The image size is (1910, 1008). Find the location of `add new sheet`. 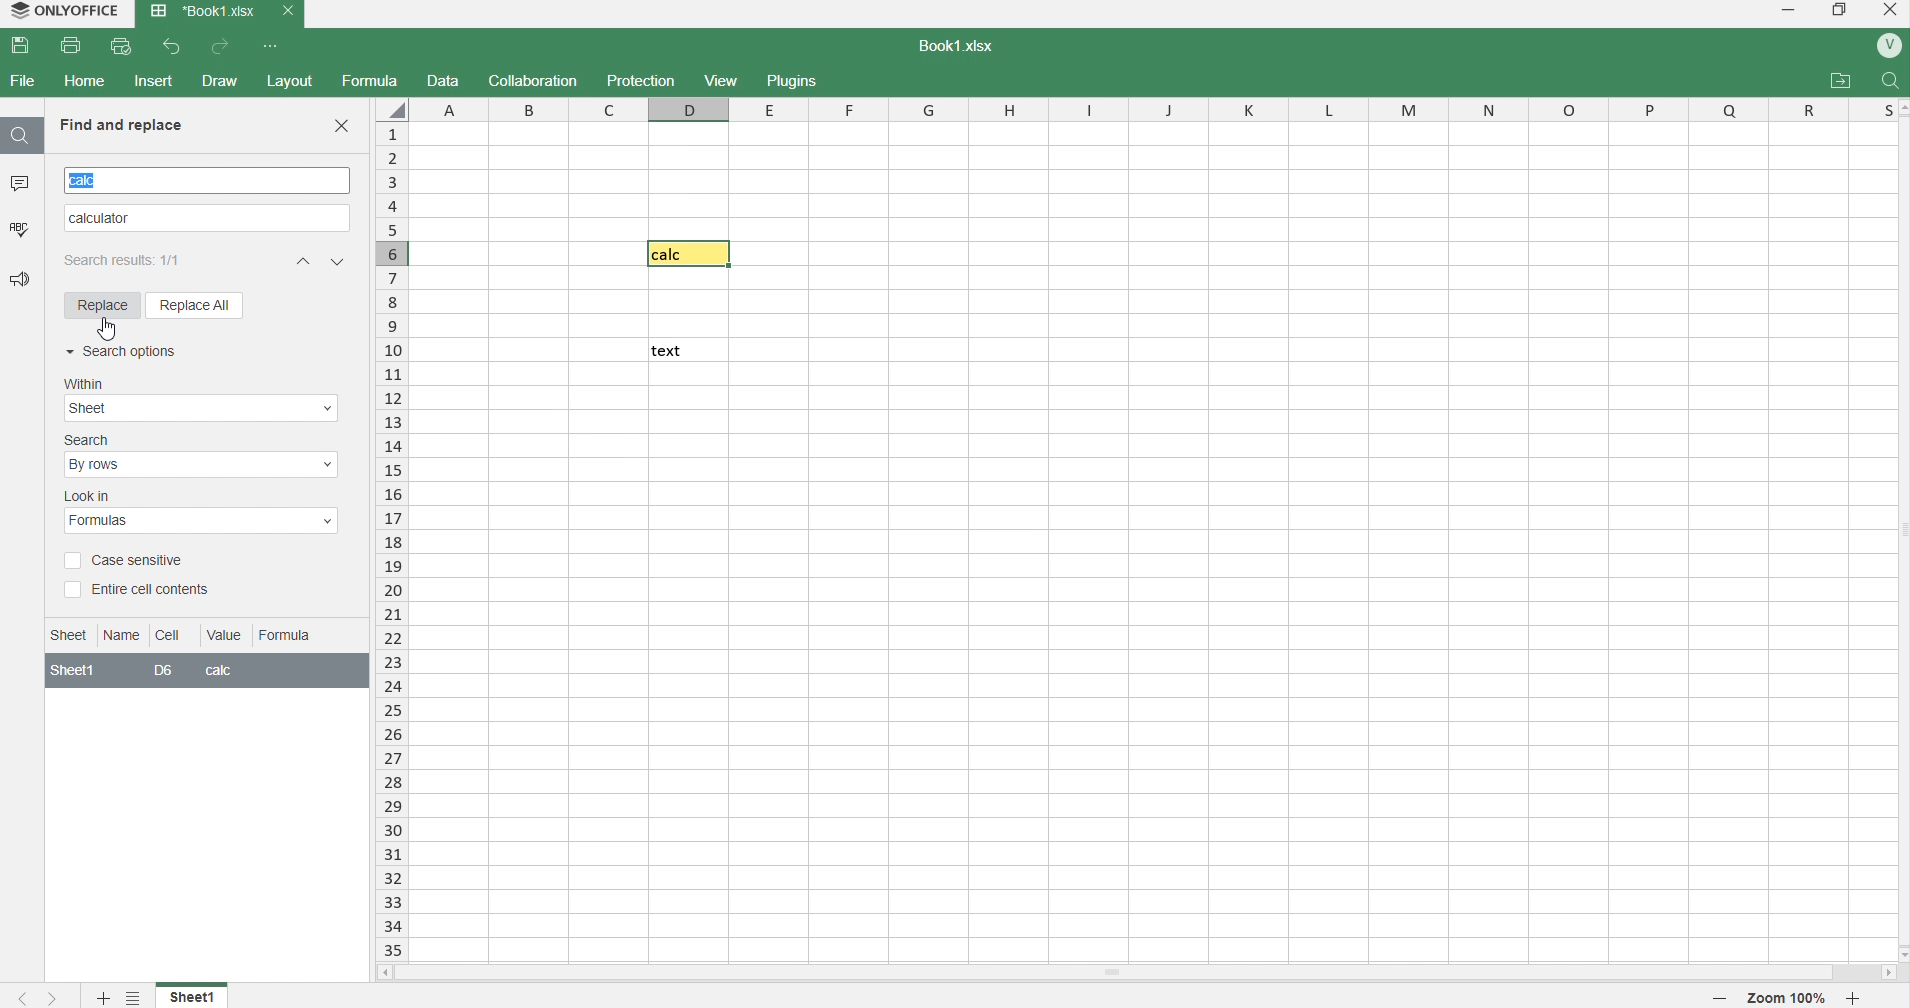

add new sheet is located at coordinates (100, 994).